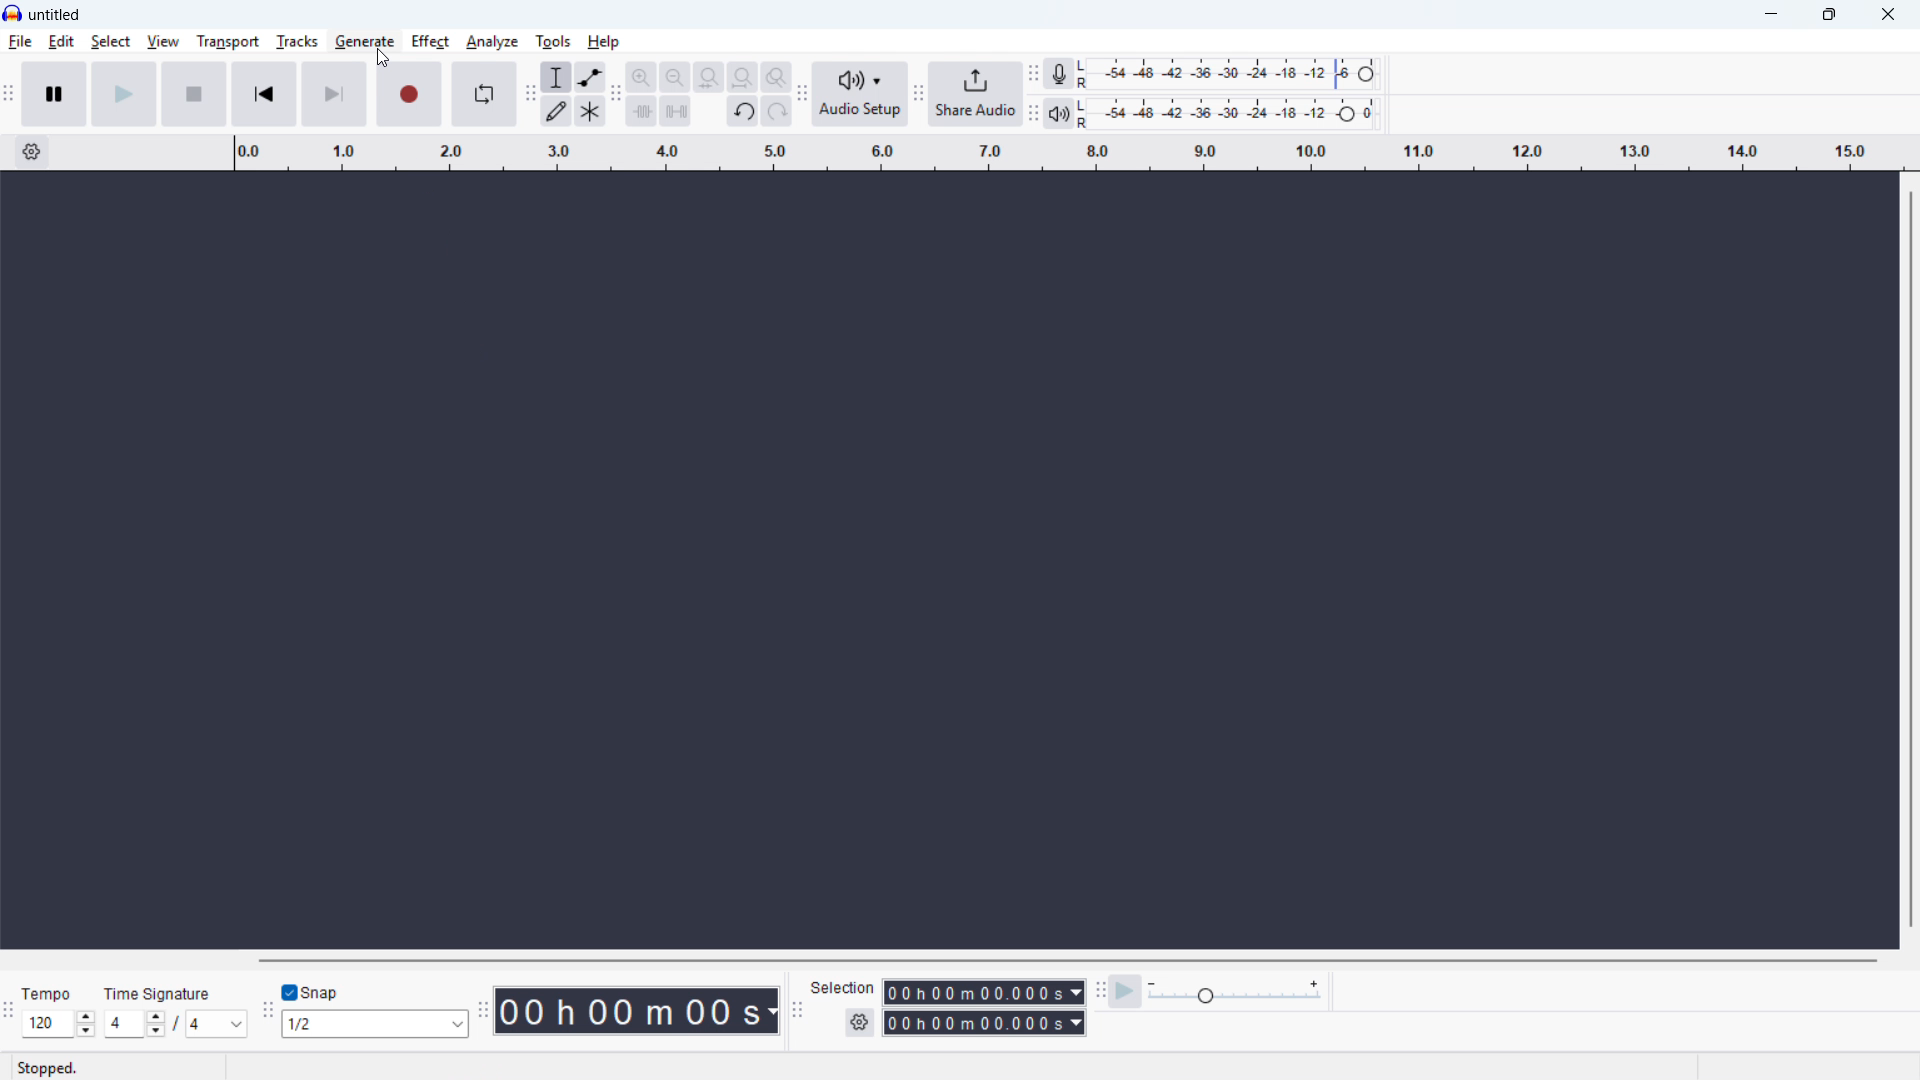  I want to click on Selection toolbar , so click(796, 1008).